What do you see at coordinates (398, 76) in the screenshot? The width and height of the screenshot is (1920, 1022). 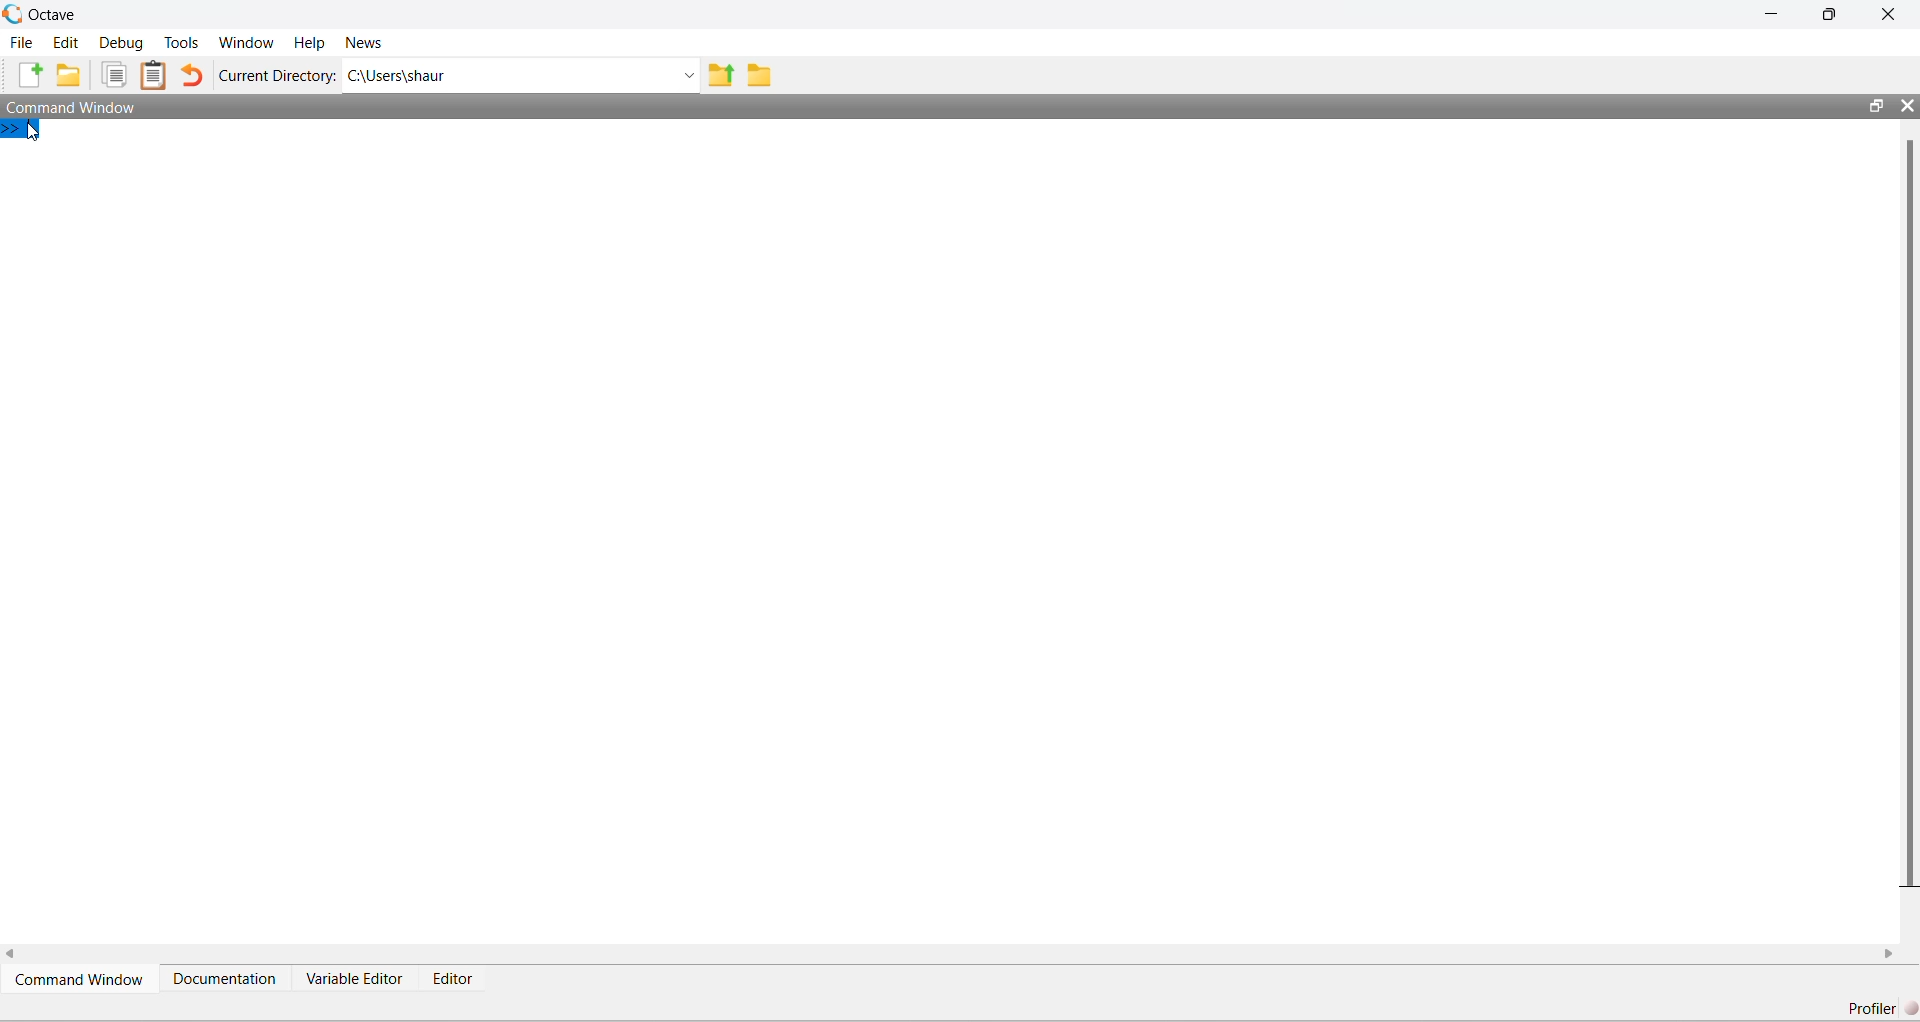 I see `C:\Users\shaur` at bounding box center [398, 76].